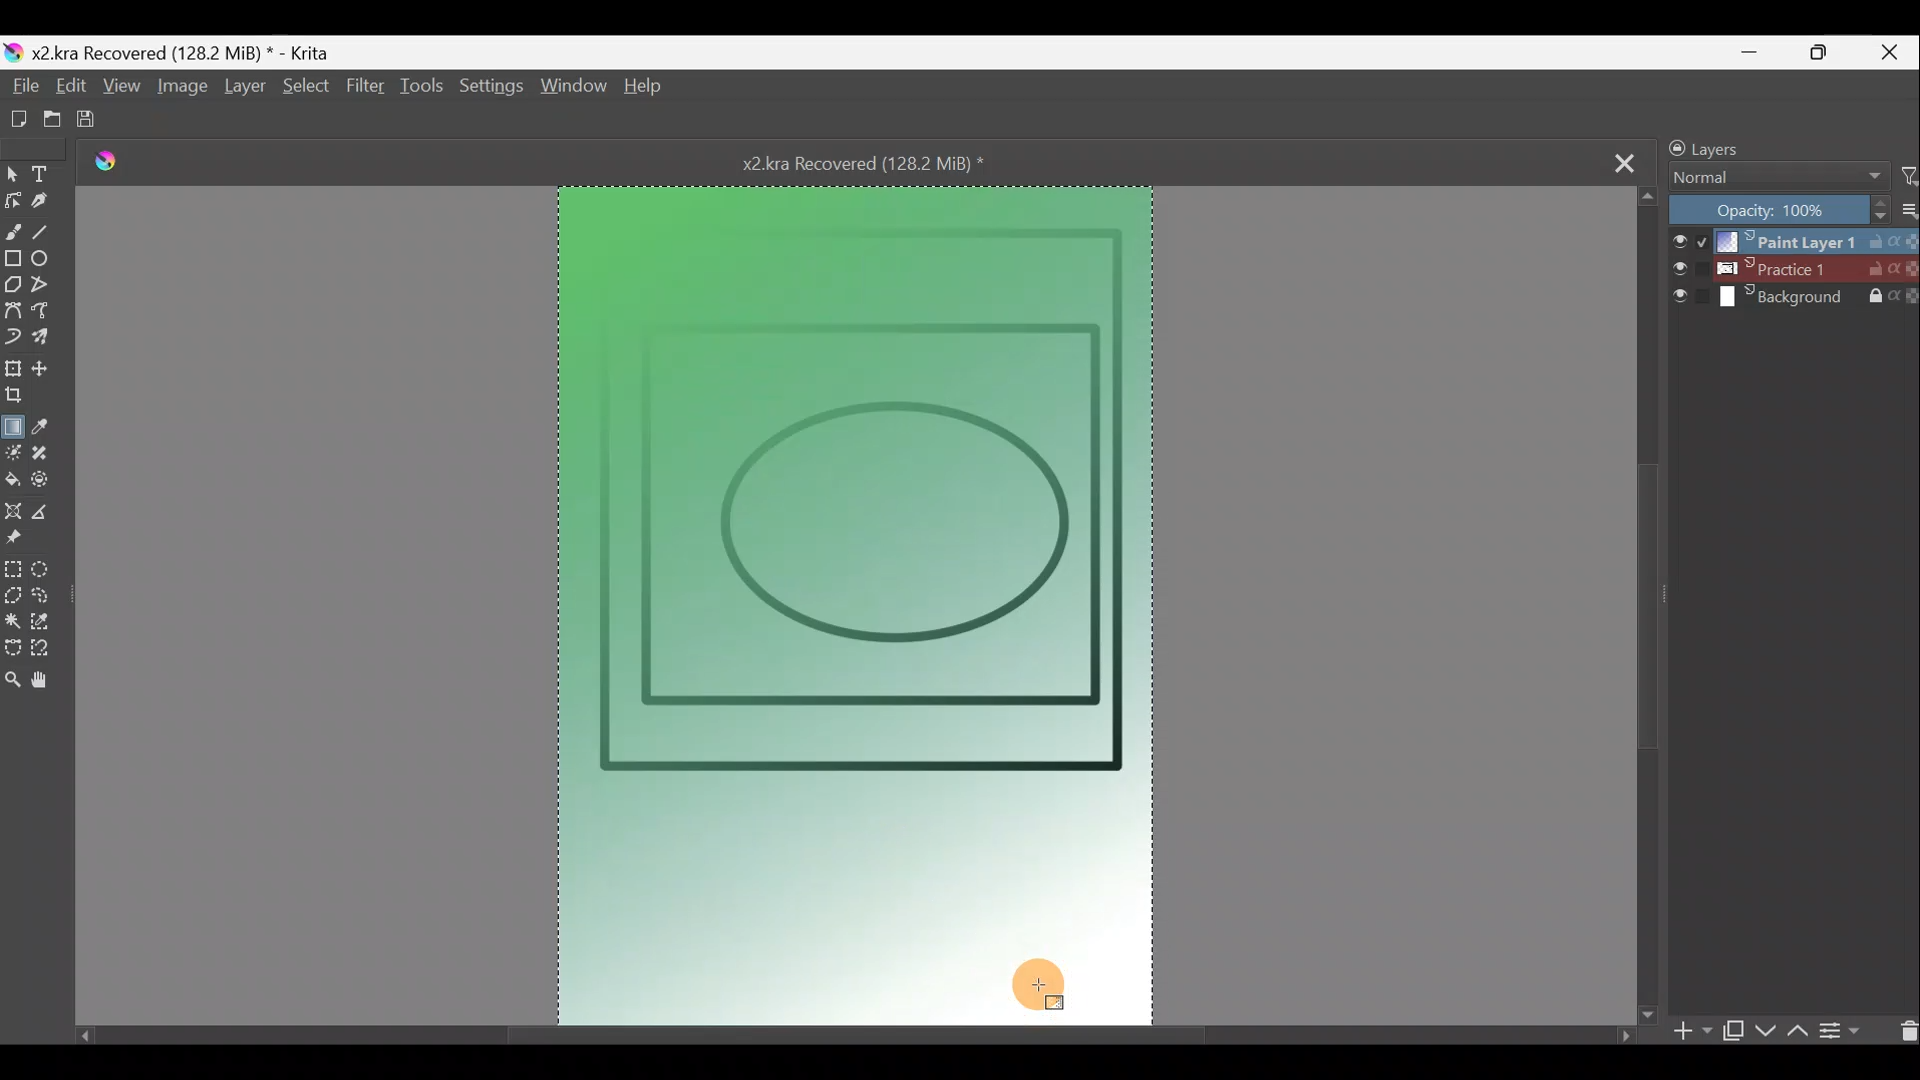 This screenshot has width=1920, height=1080. Describe the element at coordinates (46, 262) in the screenshot. I see `Ellipse tool` at that location.